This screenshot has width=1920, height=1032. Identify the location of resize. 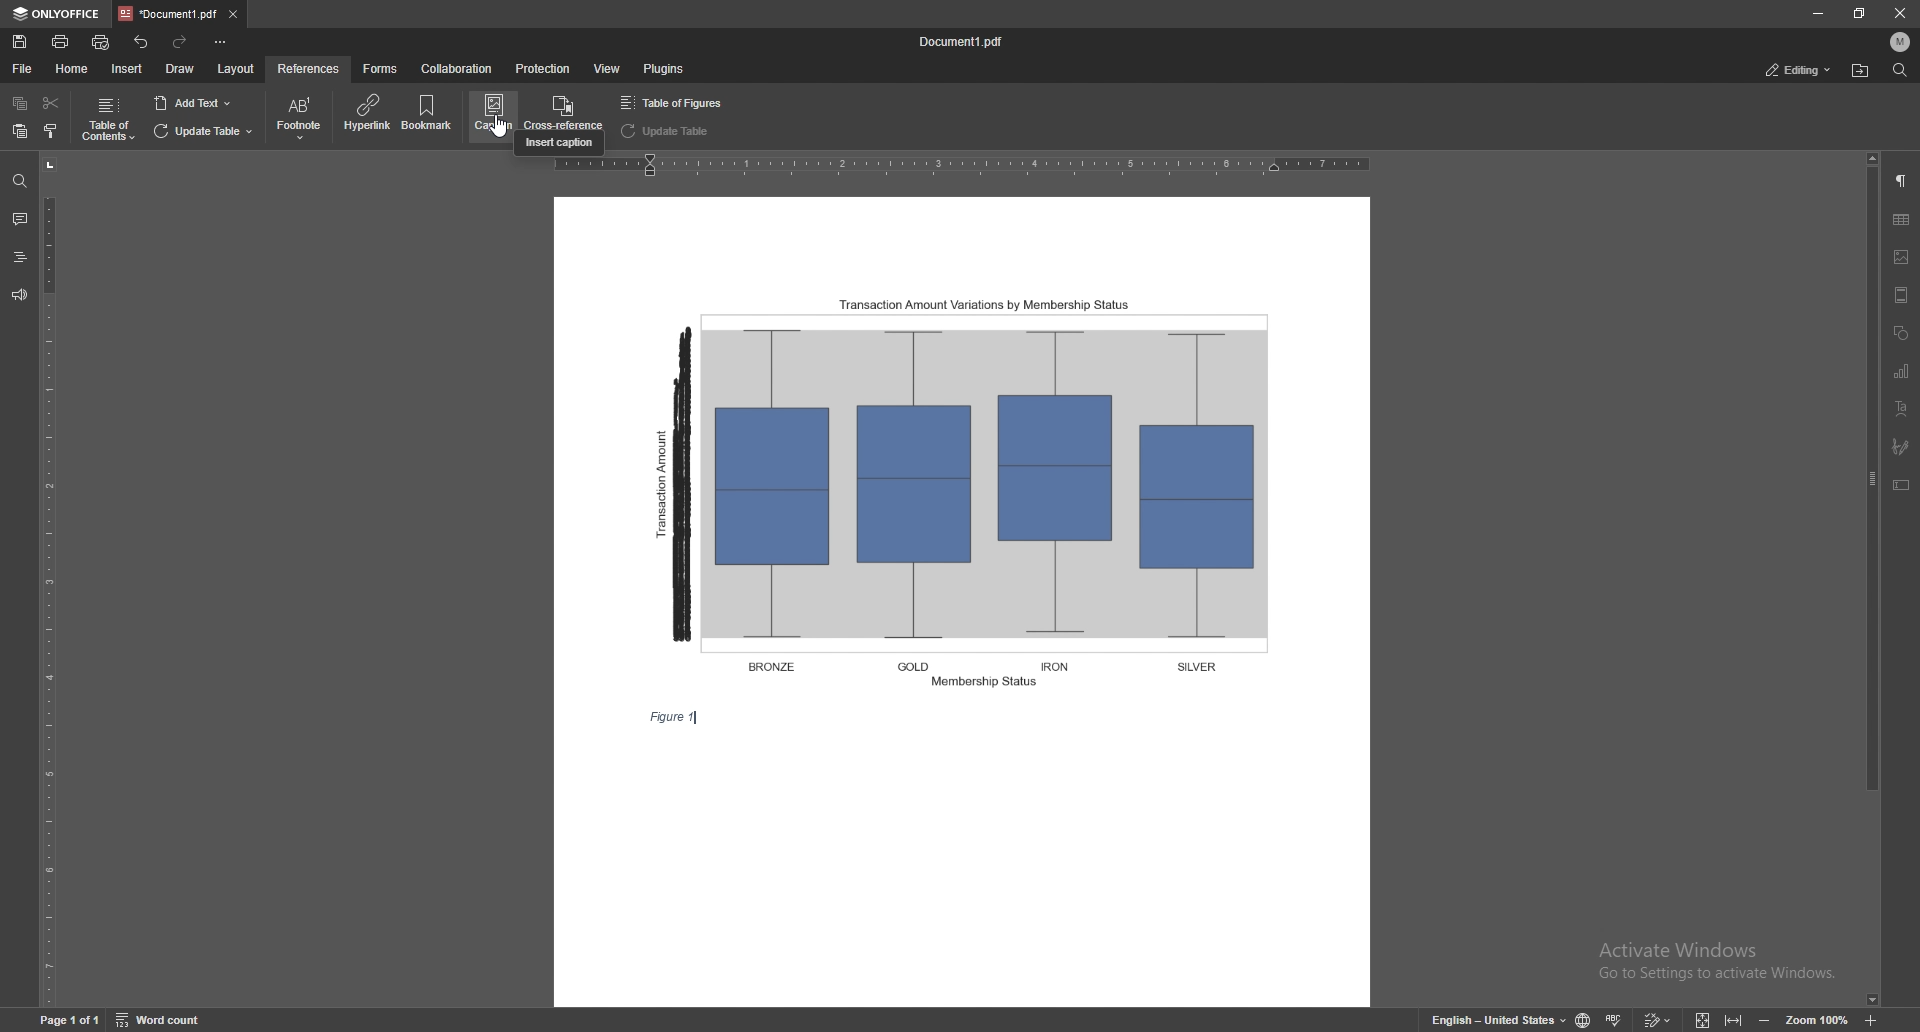
(1856, 13).